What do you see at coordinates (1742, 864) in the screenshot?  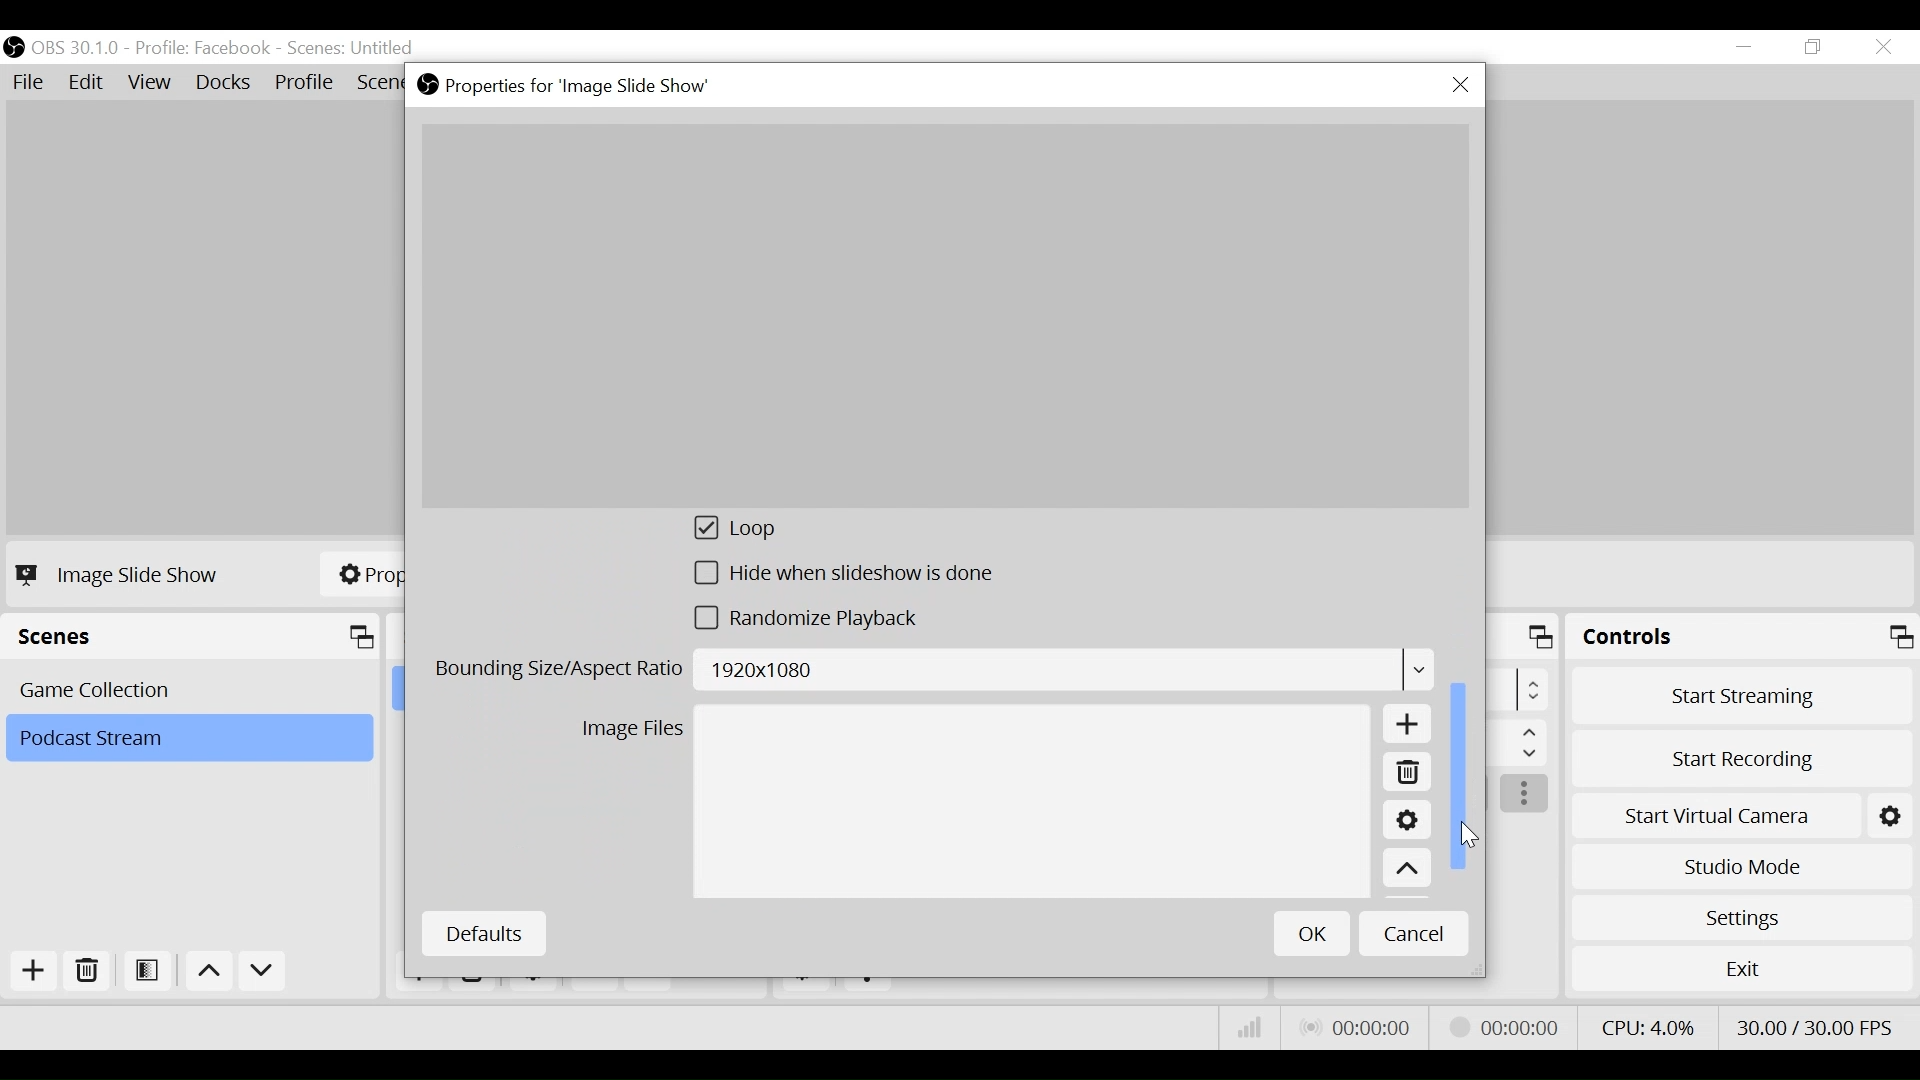 I see `Studio Mode` at bounding box center [1742, 864].